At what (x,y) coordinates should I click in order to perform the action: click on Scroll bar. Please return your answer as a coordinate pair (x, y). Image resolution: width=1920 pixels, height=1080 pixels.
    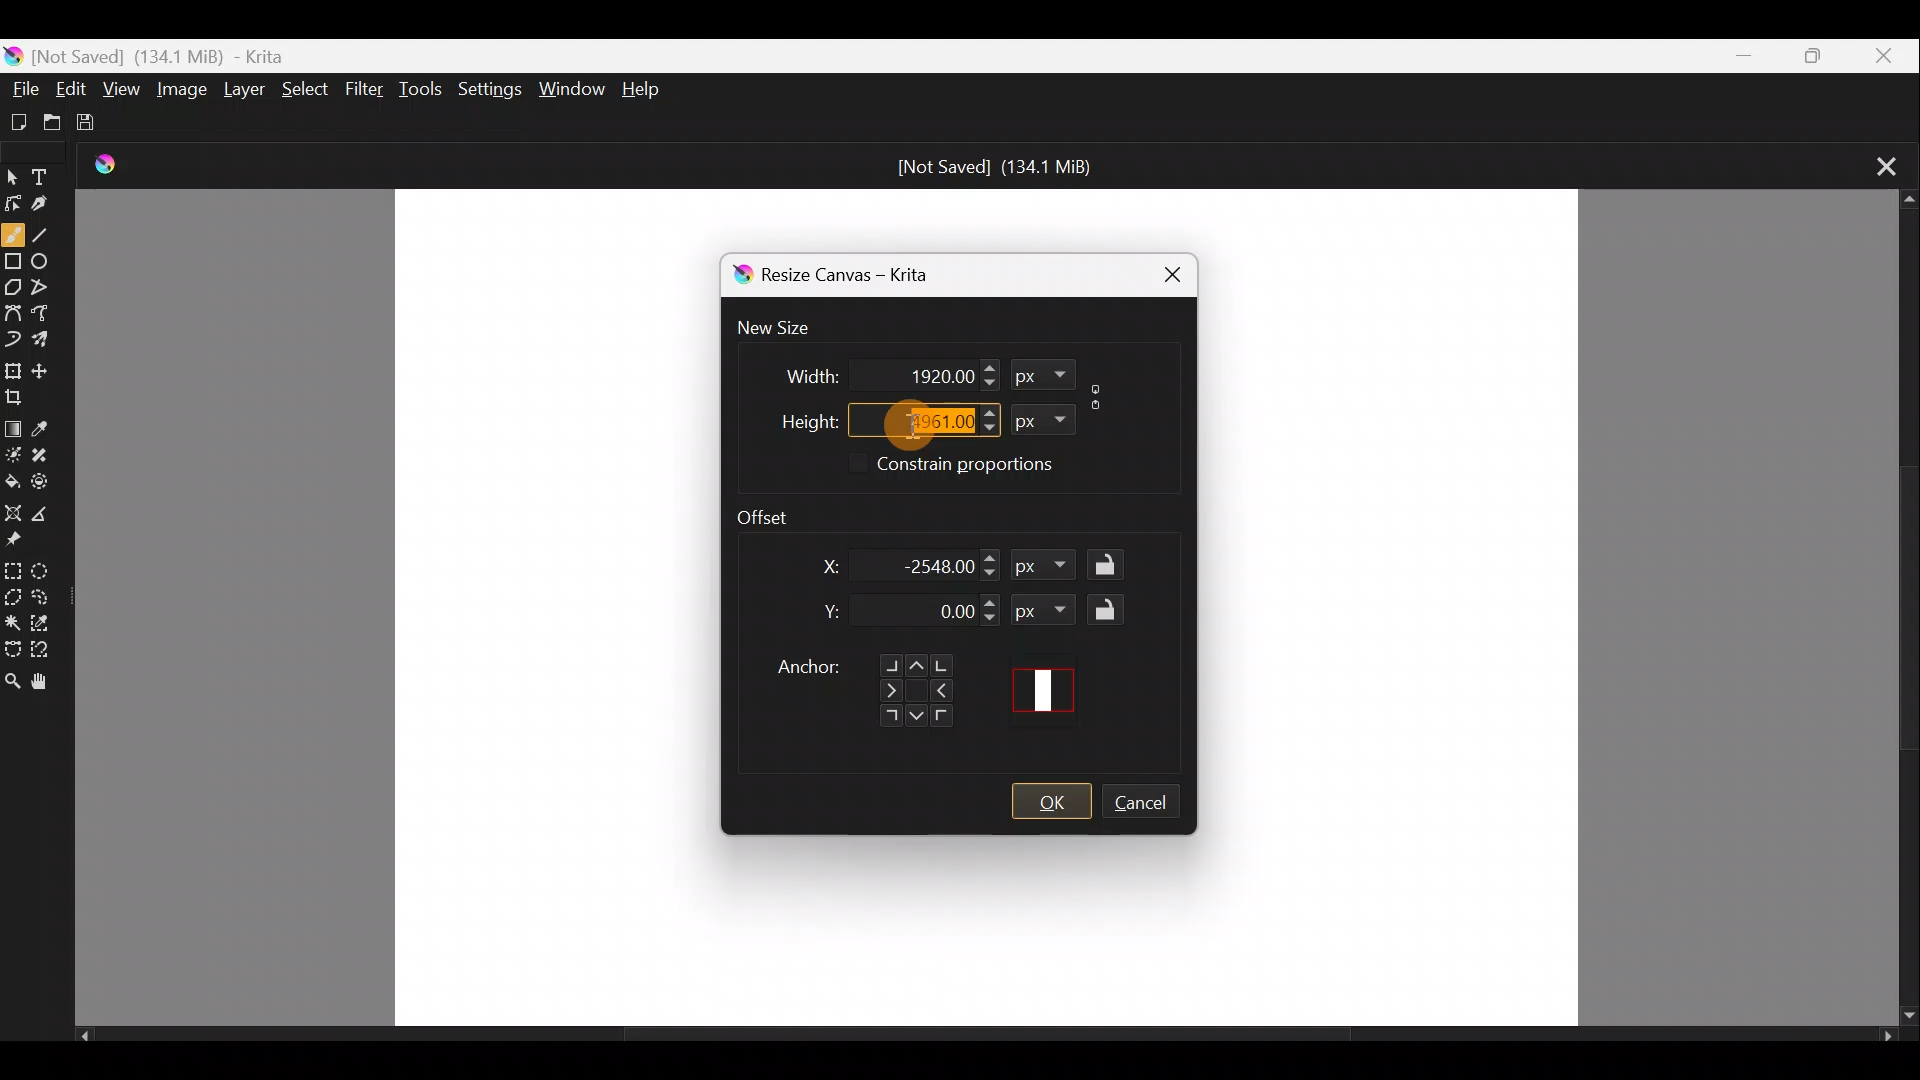
    Looking at the image, I should click on (986, 1040).